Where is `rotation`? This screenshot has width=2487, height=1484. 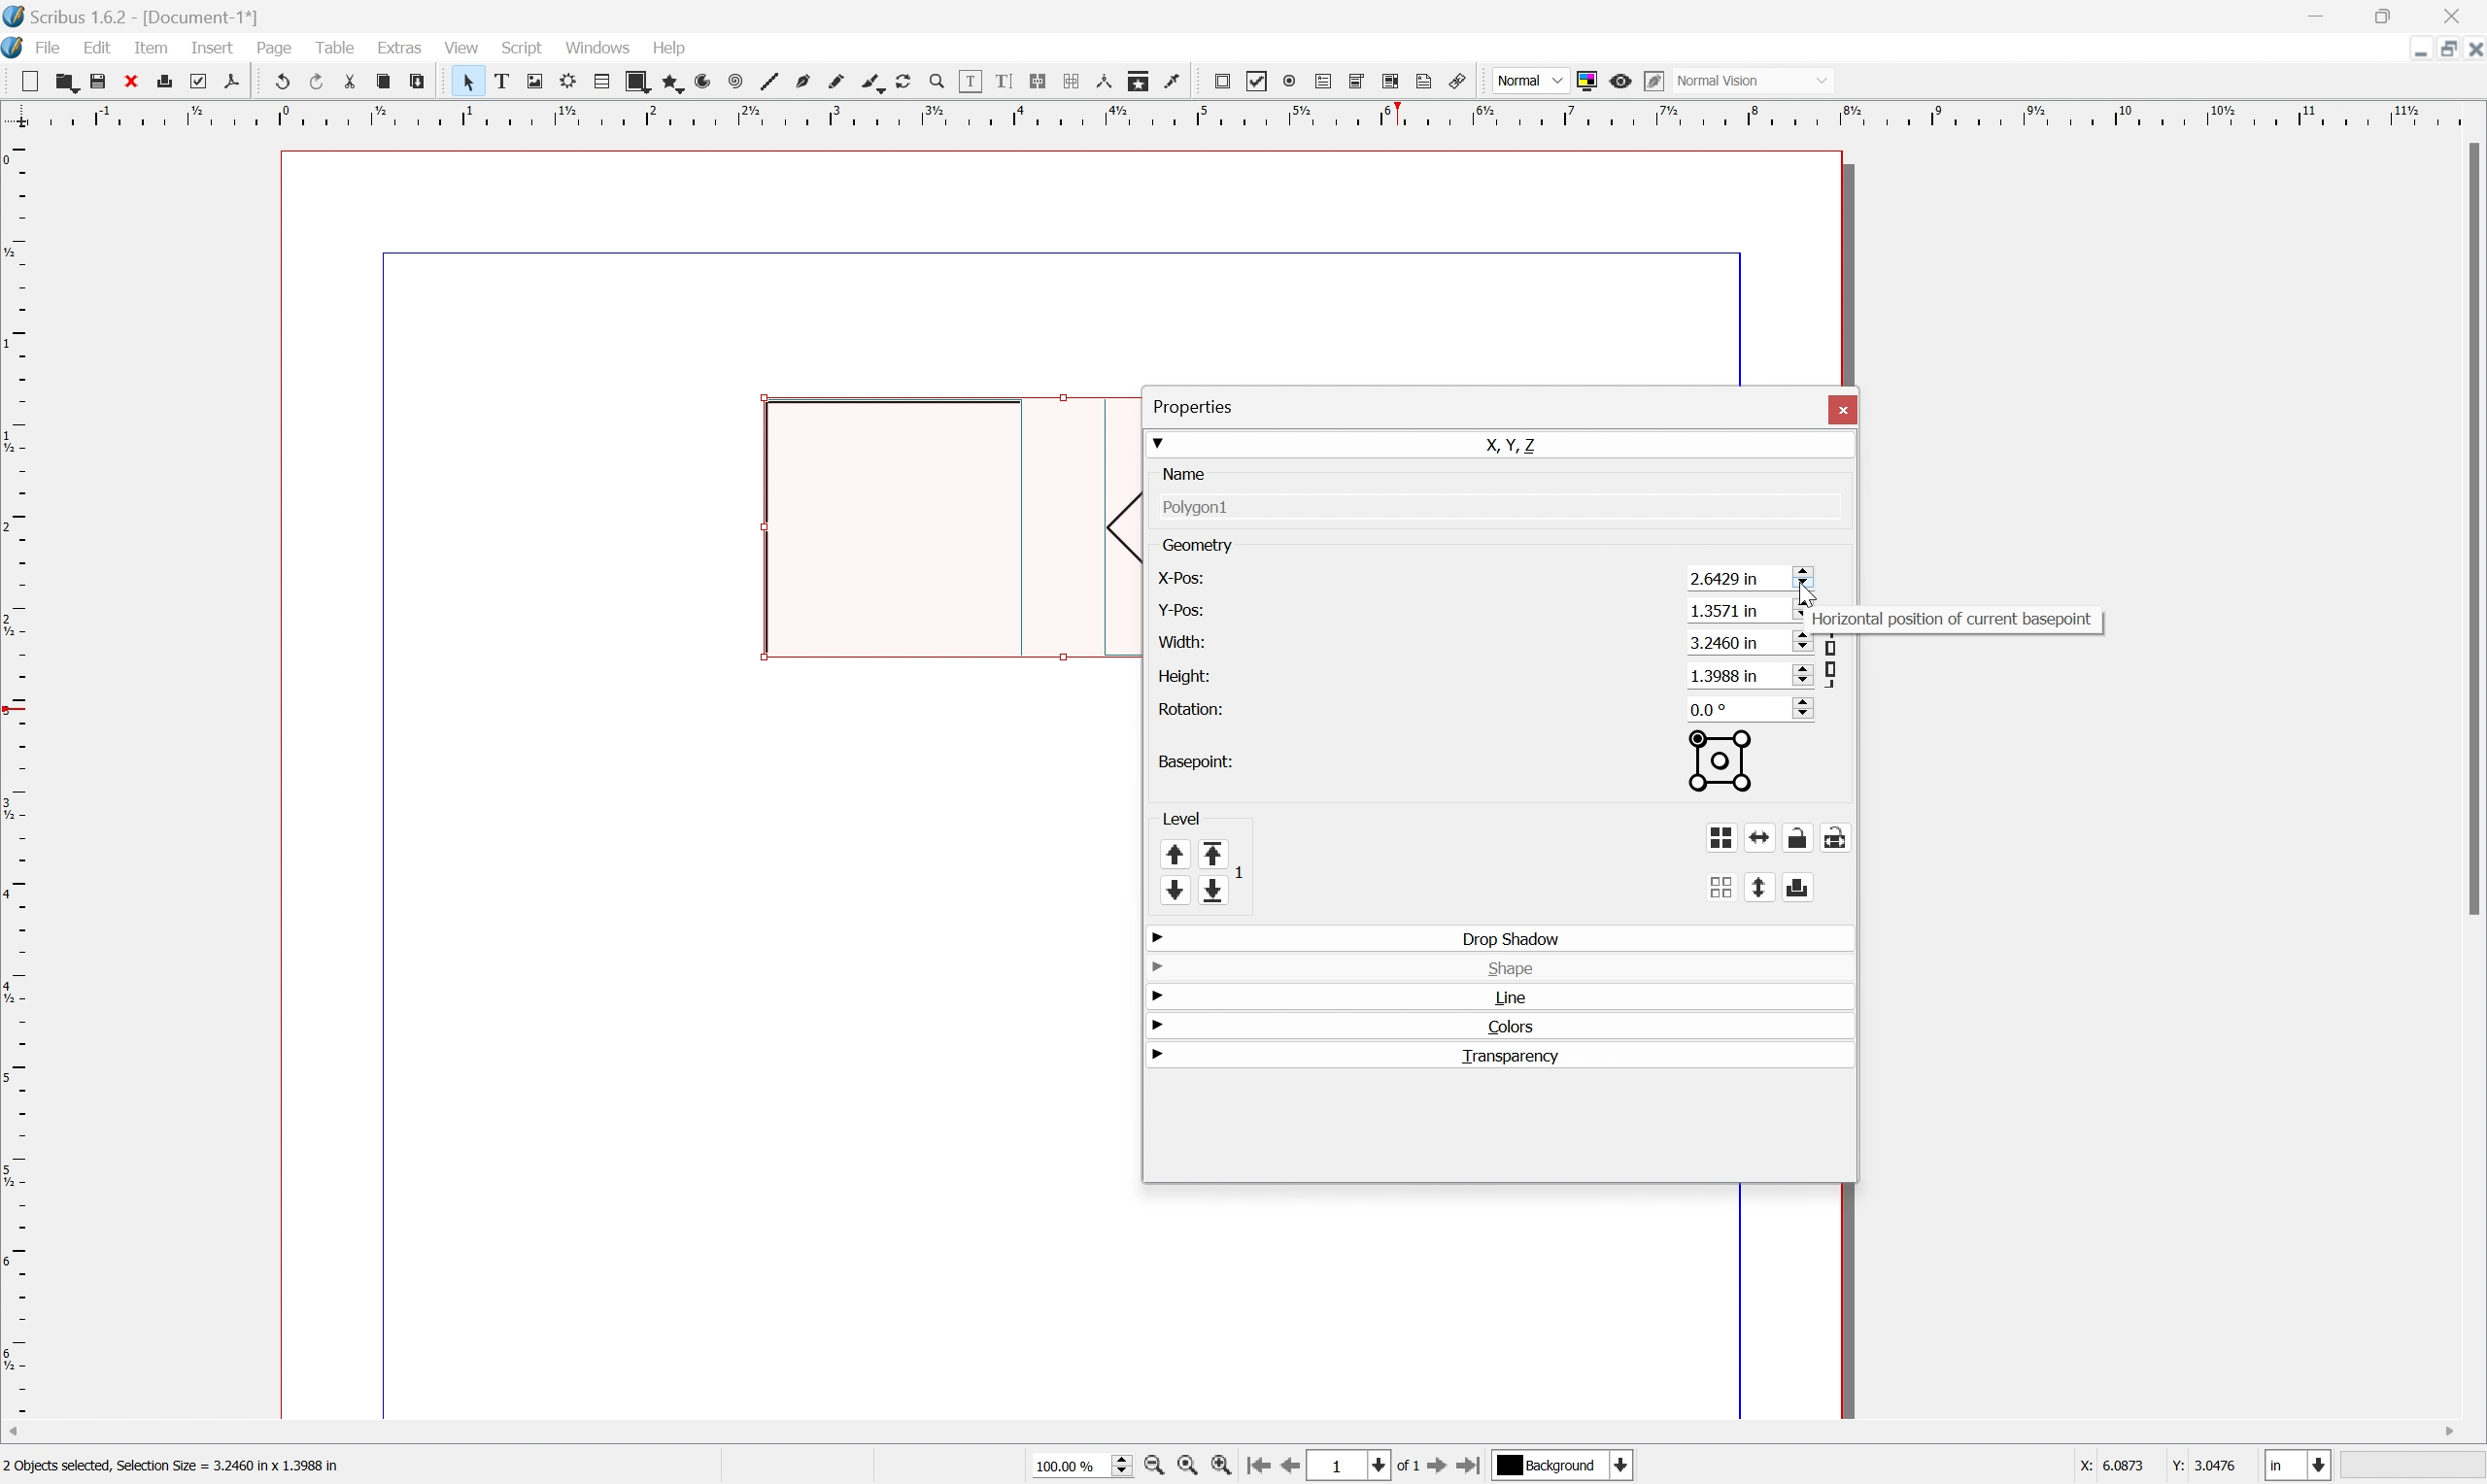 rotation is located at coordinates (1192, 707).